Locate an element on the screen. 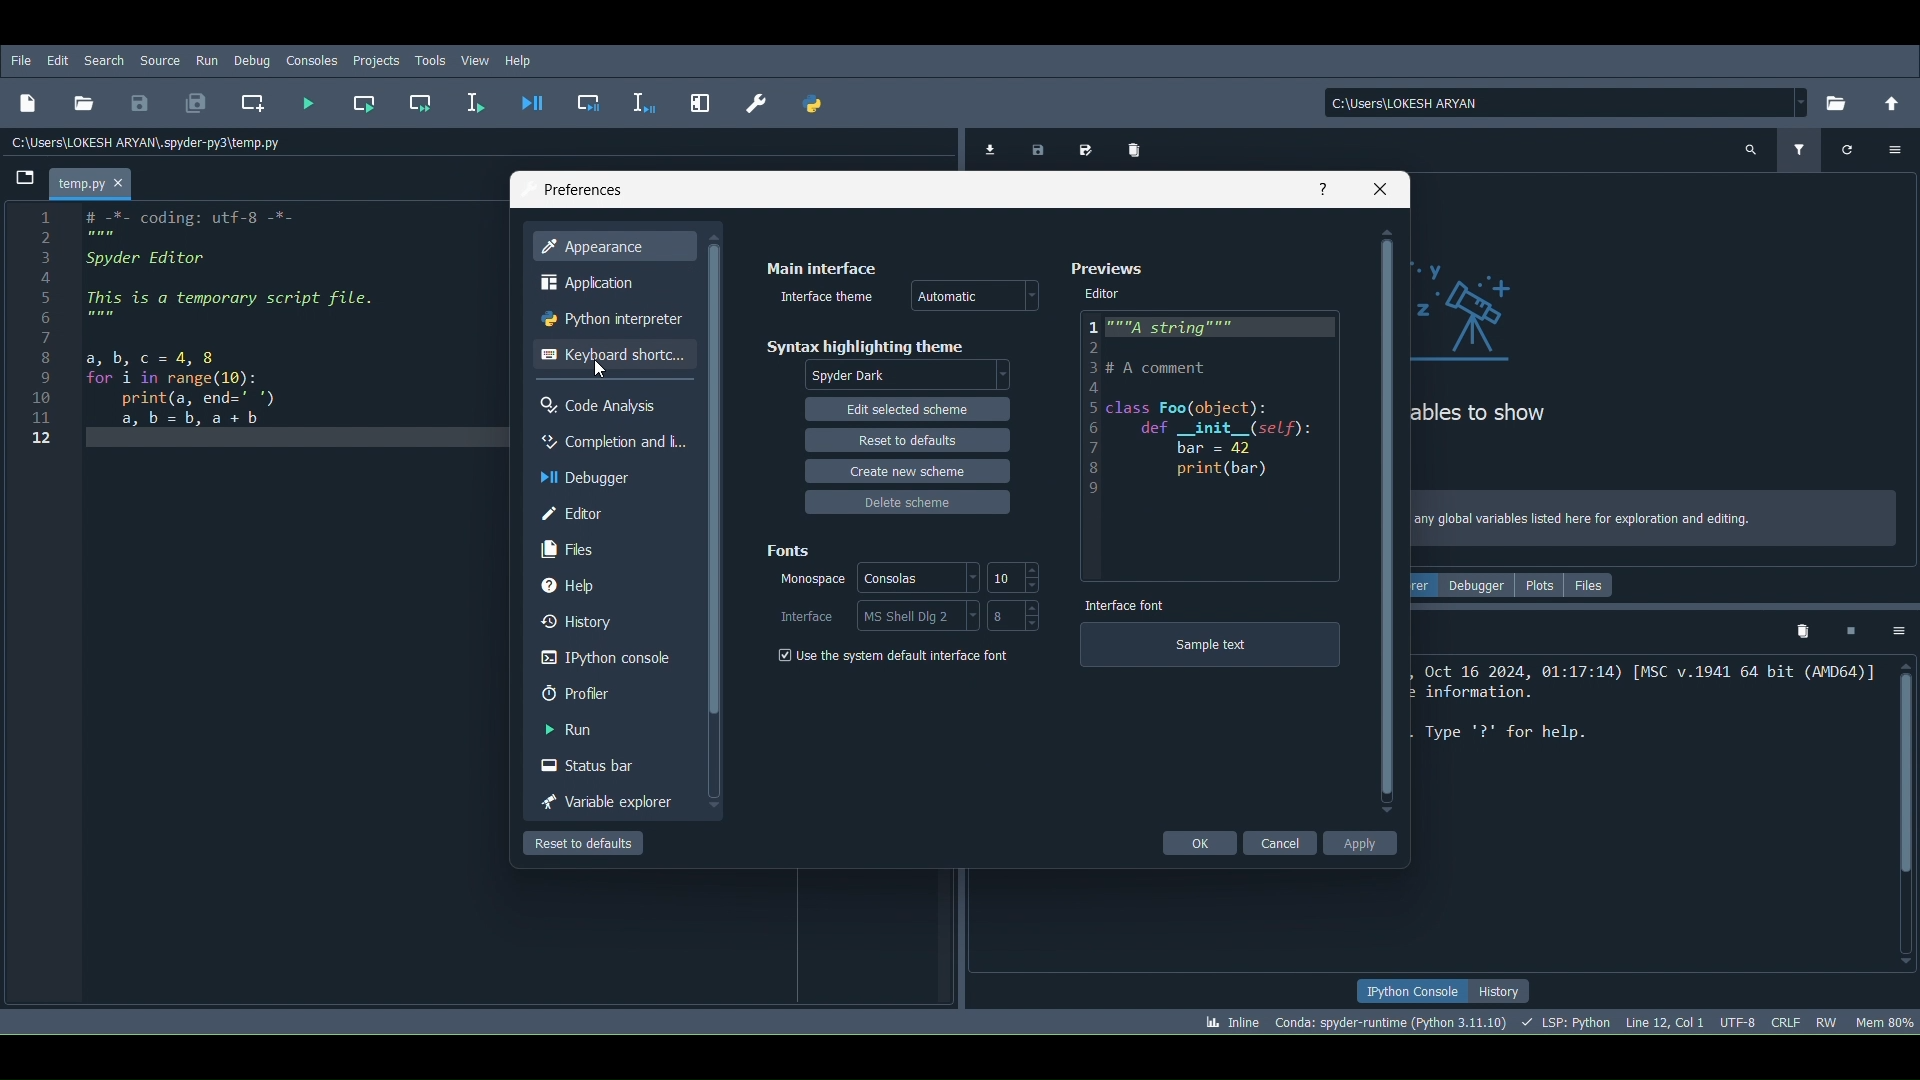 The image size is (1920, 1080). Scrollbar is located at coordinates (1384, 521).